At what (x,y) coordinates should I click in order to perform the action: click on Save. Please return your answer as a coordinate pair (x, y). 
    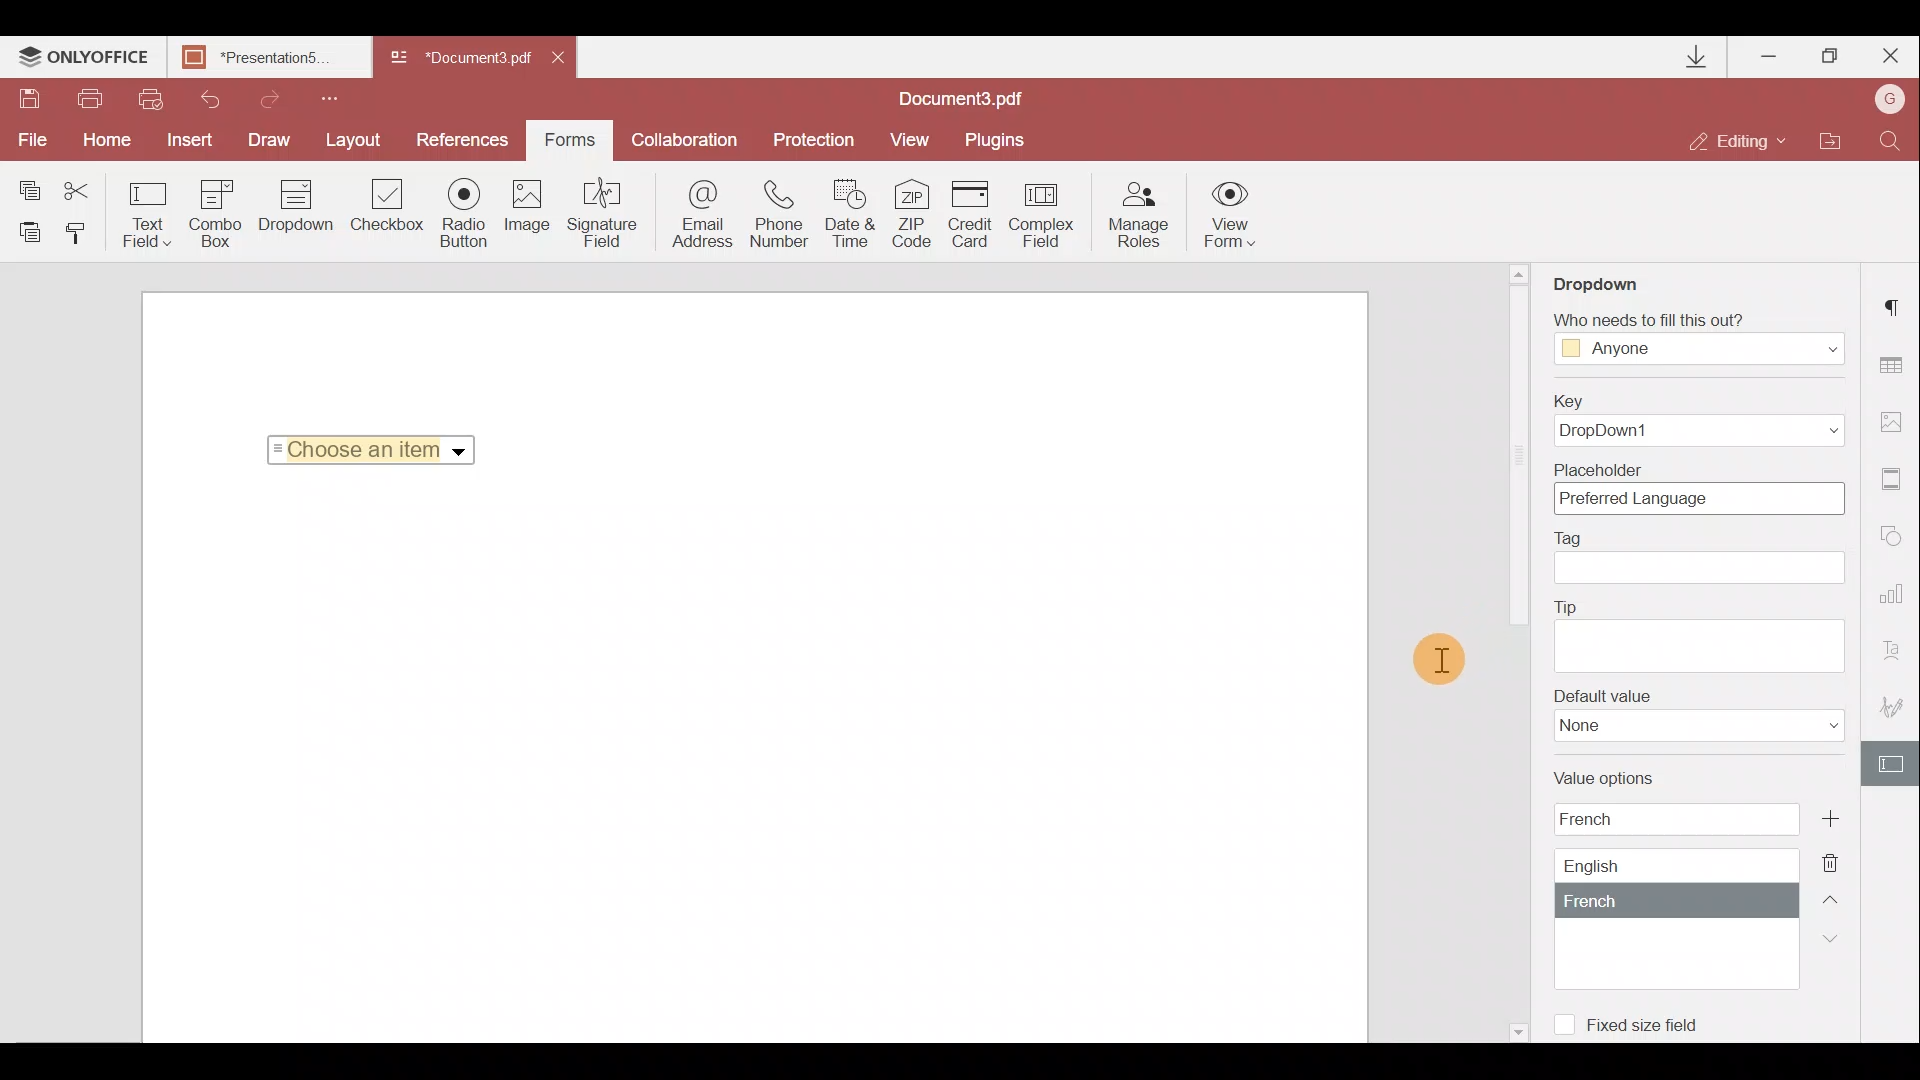
    Looking at the image, I should click on (28, 101).